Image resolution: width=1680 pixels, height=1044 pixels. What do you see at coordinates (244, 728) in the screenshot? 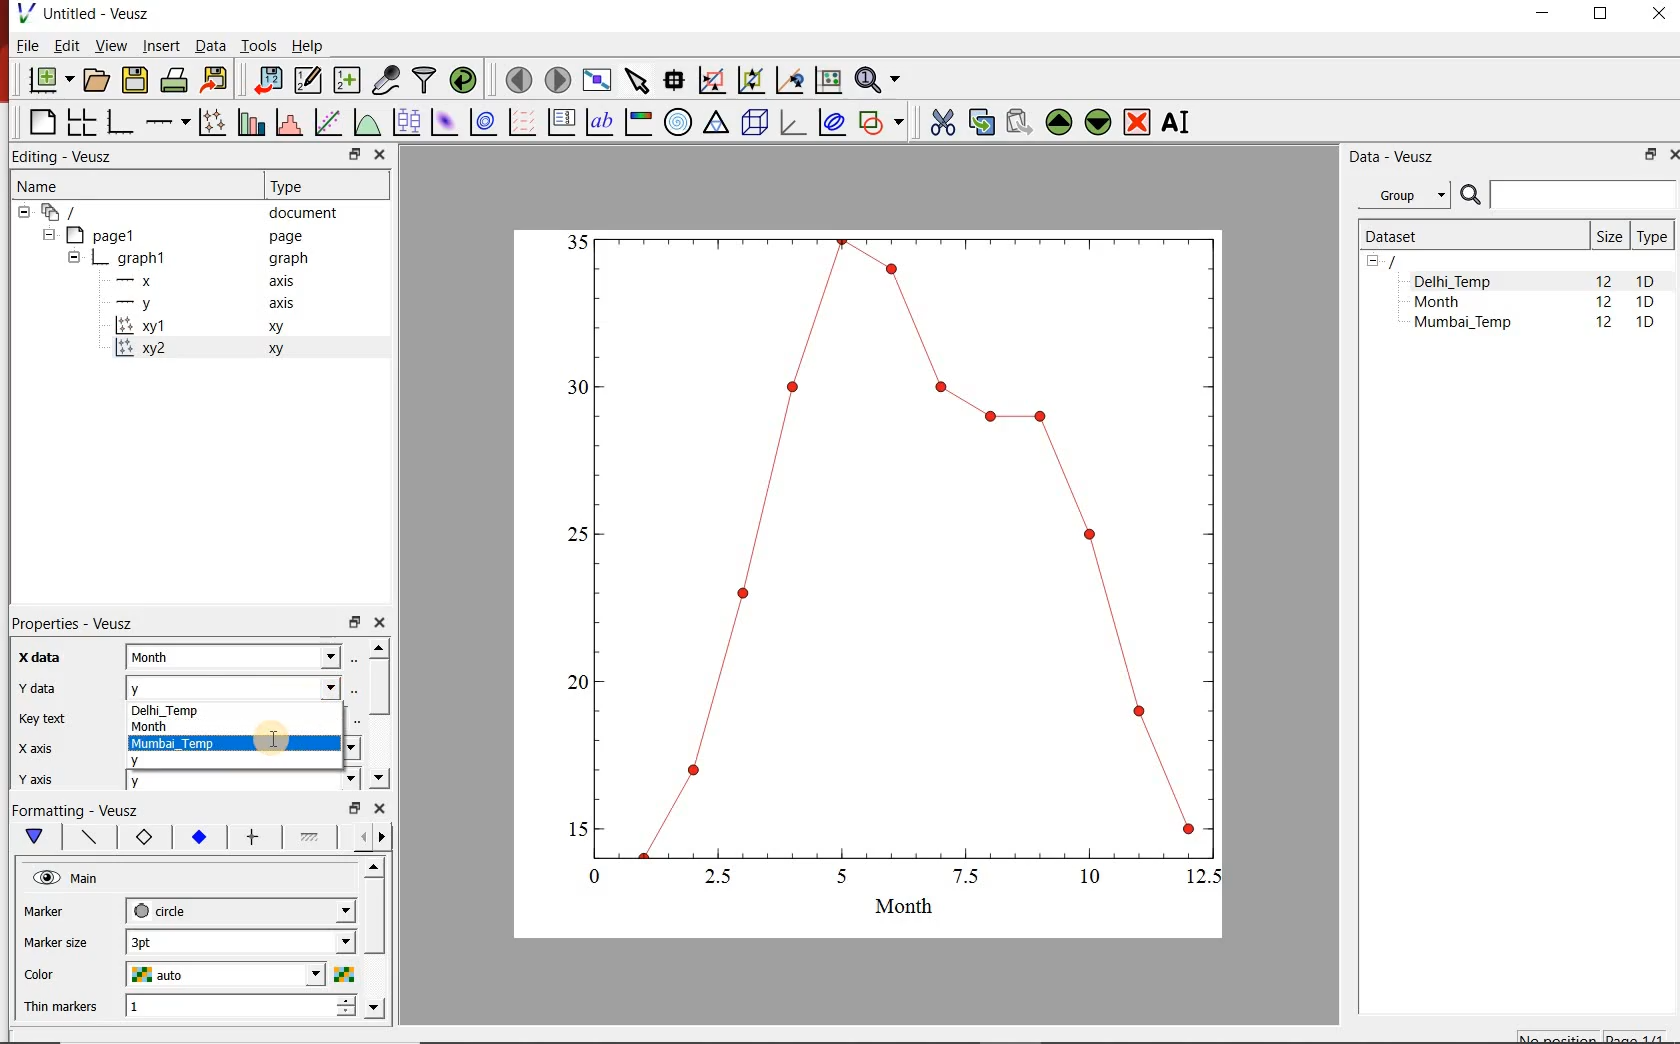
I see `Month` at bounding box center [244, 728].